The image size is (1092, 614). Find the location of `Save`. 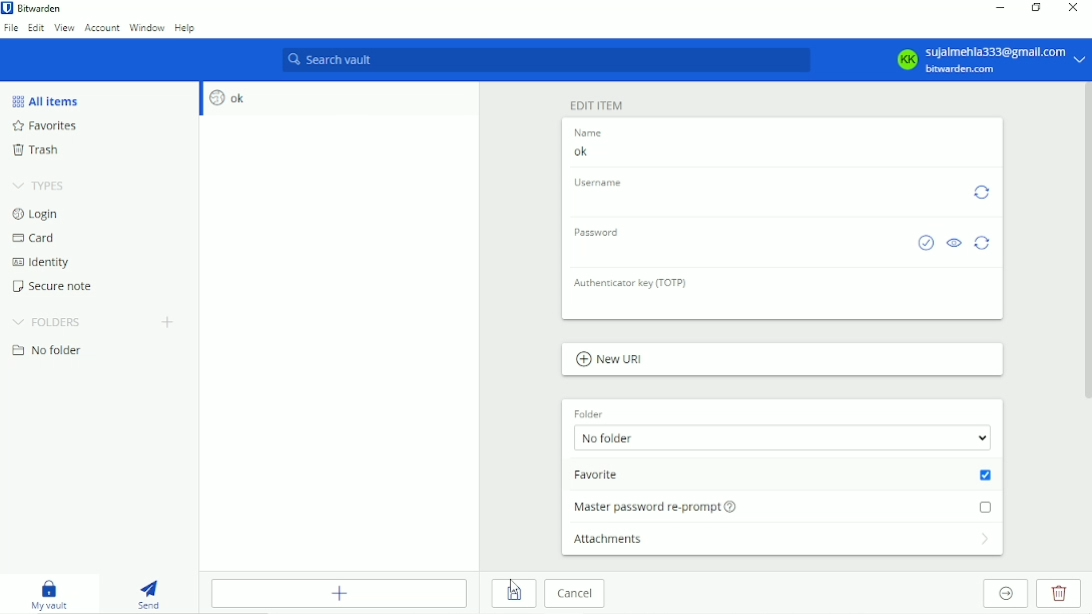

Save is located at coordinates (514, 594).